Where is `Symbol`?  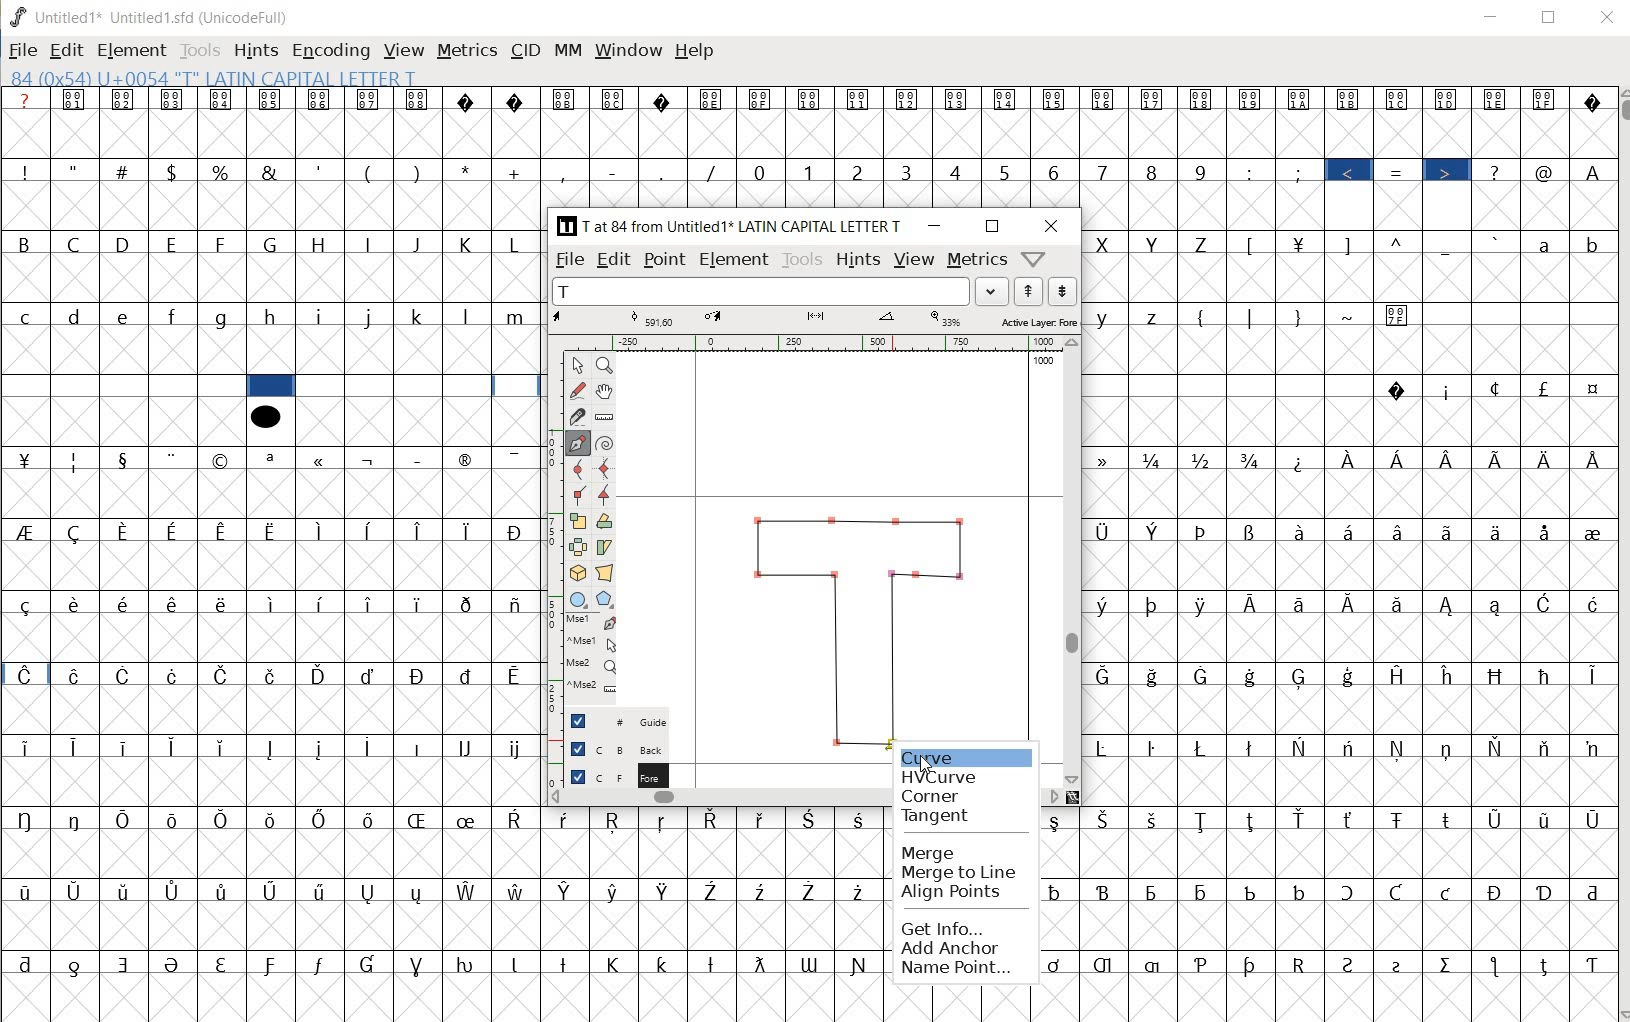 Symbol is located at coordinates (420, 531).